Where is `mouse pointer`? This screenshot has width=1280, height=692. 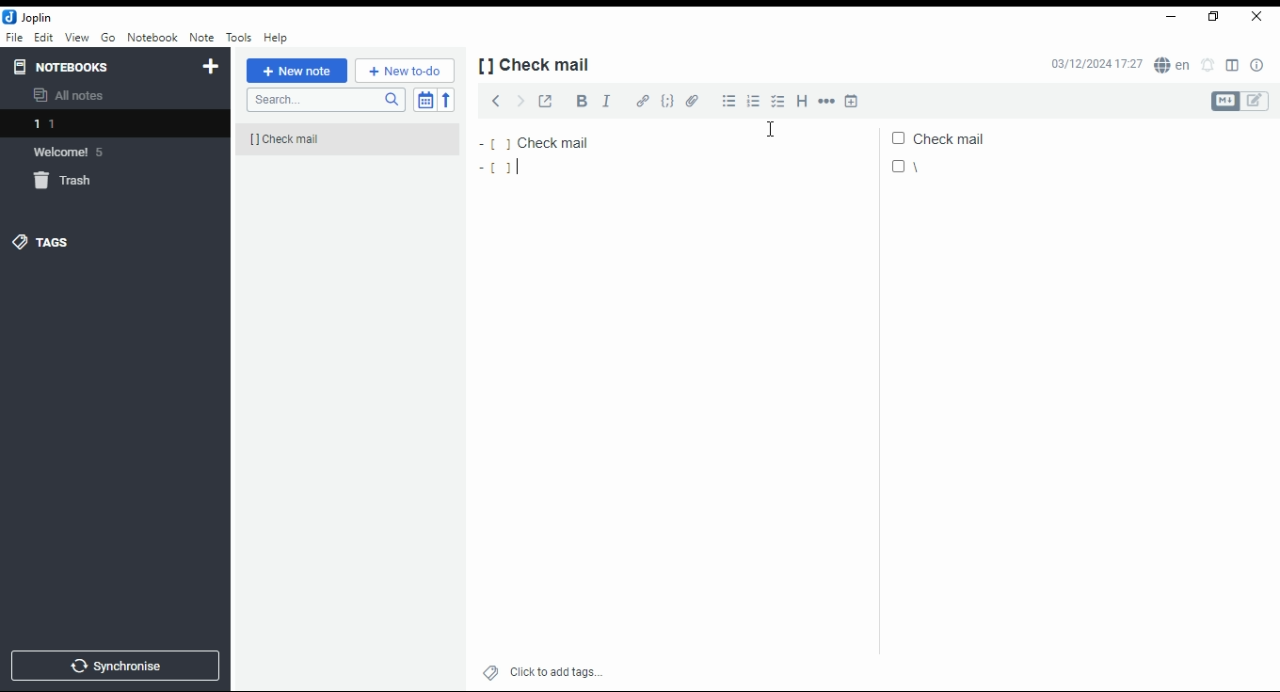 mouse pointer is located at coordinates (771, 128).